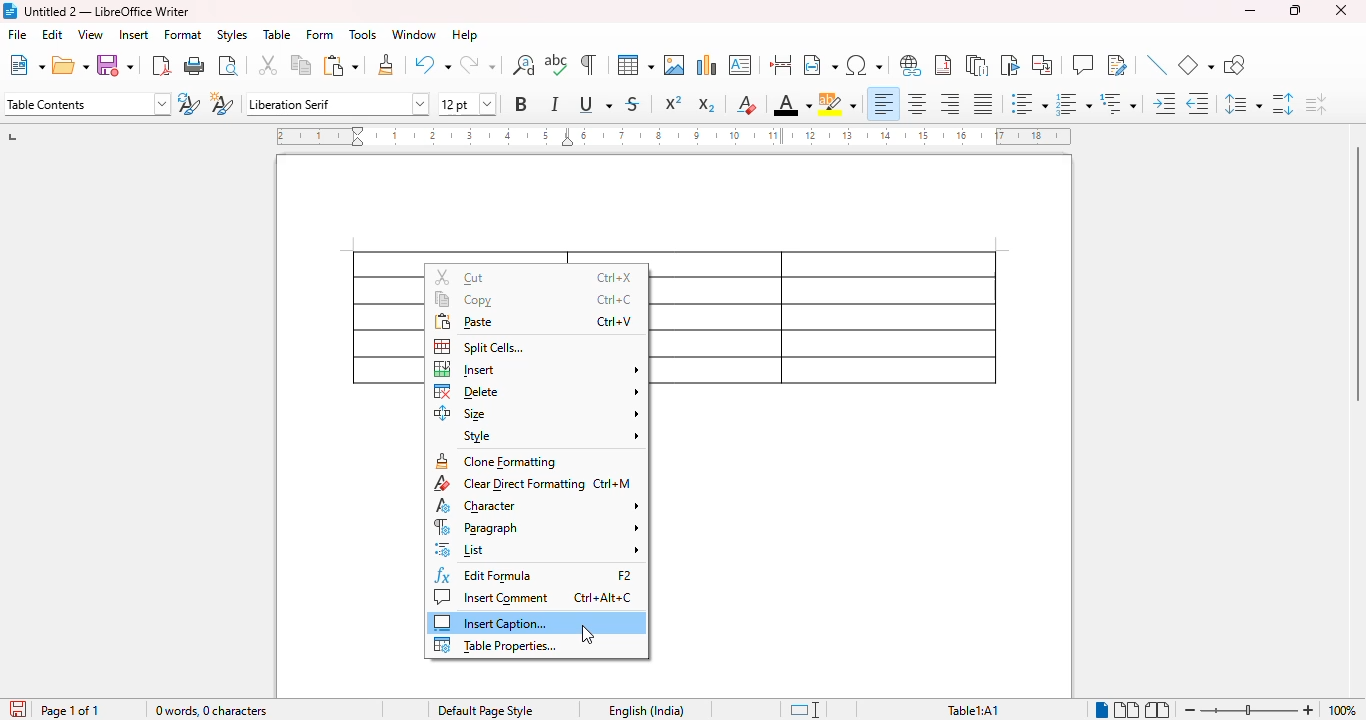  Describe the element at coordinates (1158, 710) in the screenshot. I see `book view` at that location.